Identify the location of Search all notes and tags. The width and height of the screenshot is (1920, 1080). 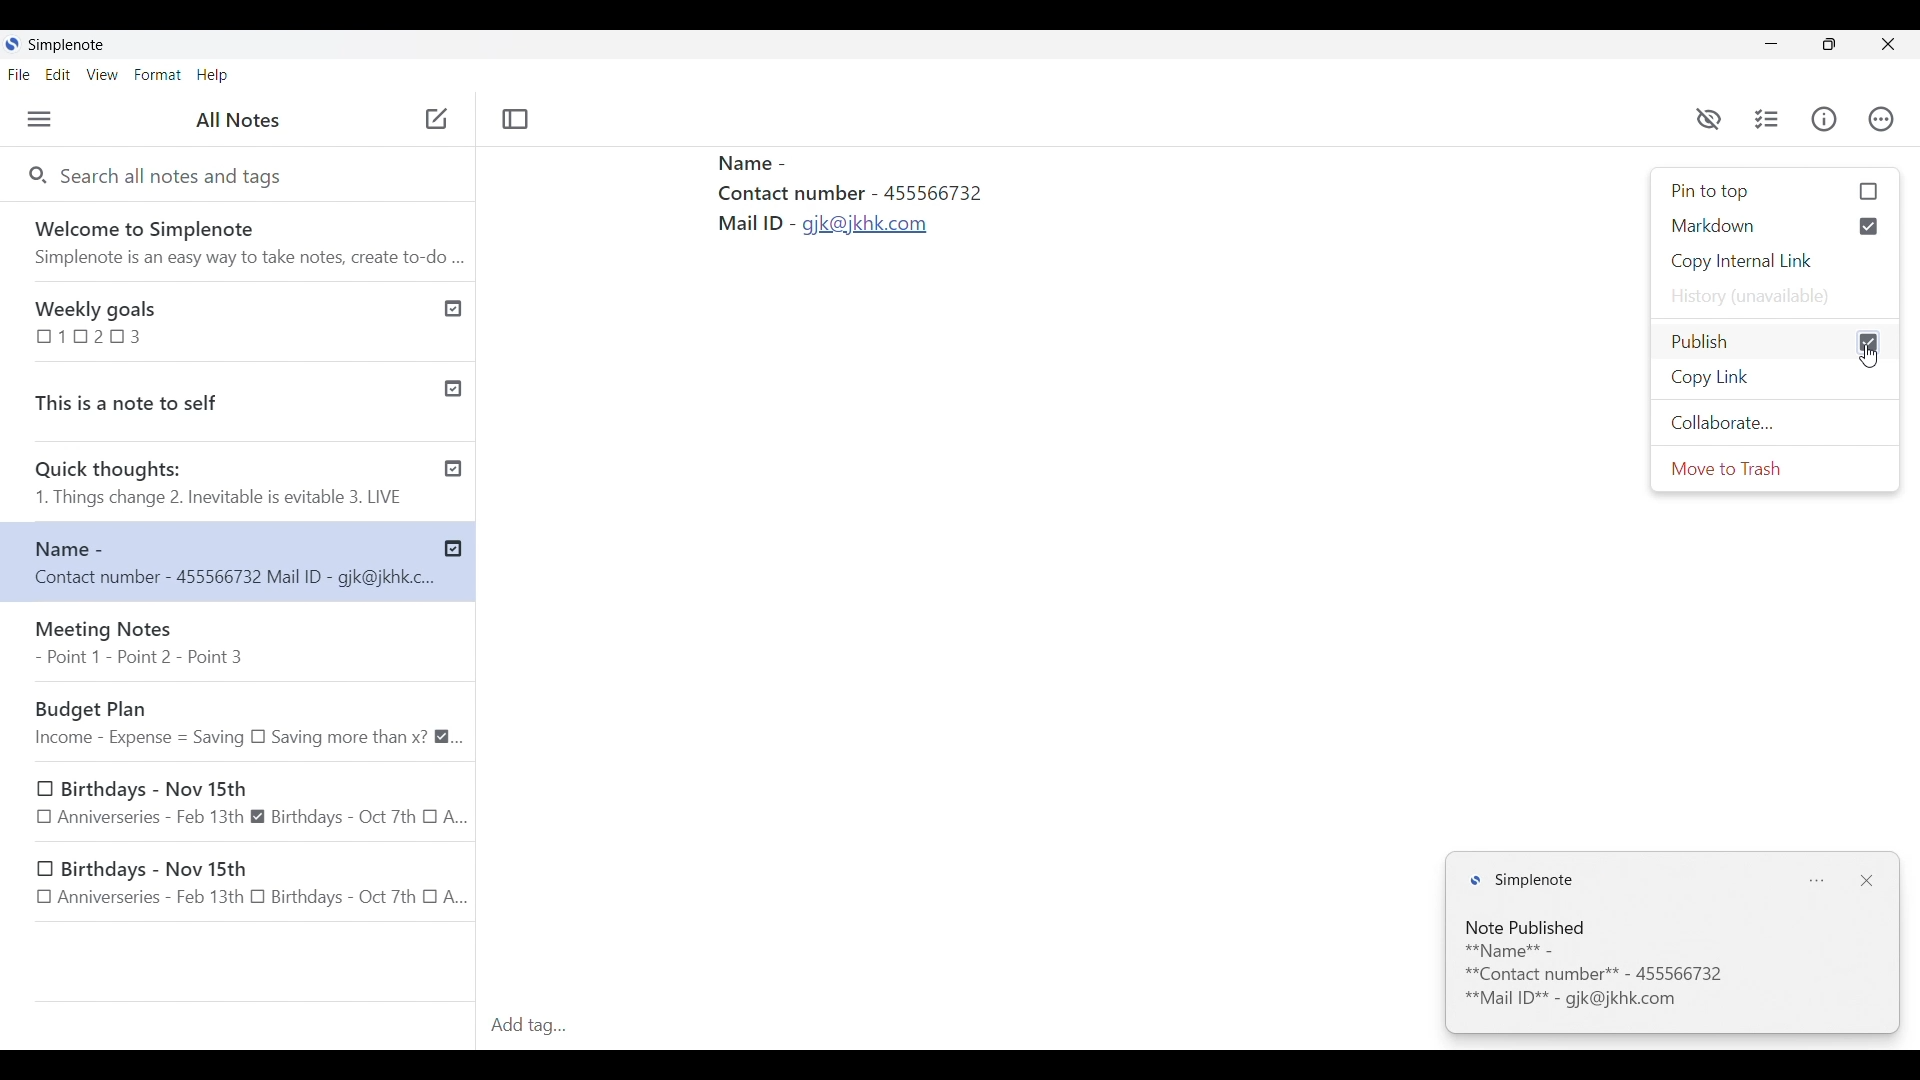
(179, 177).